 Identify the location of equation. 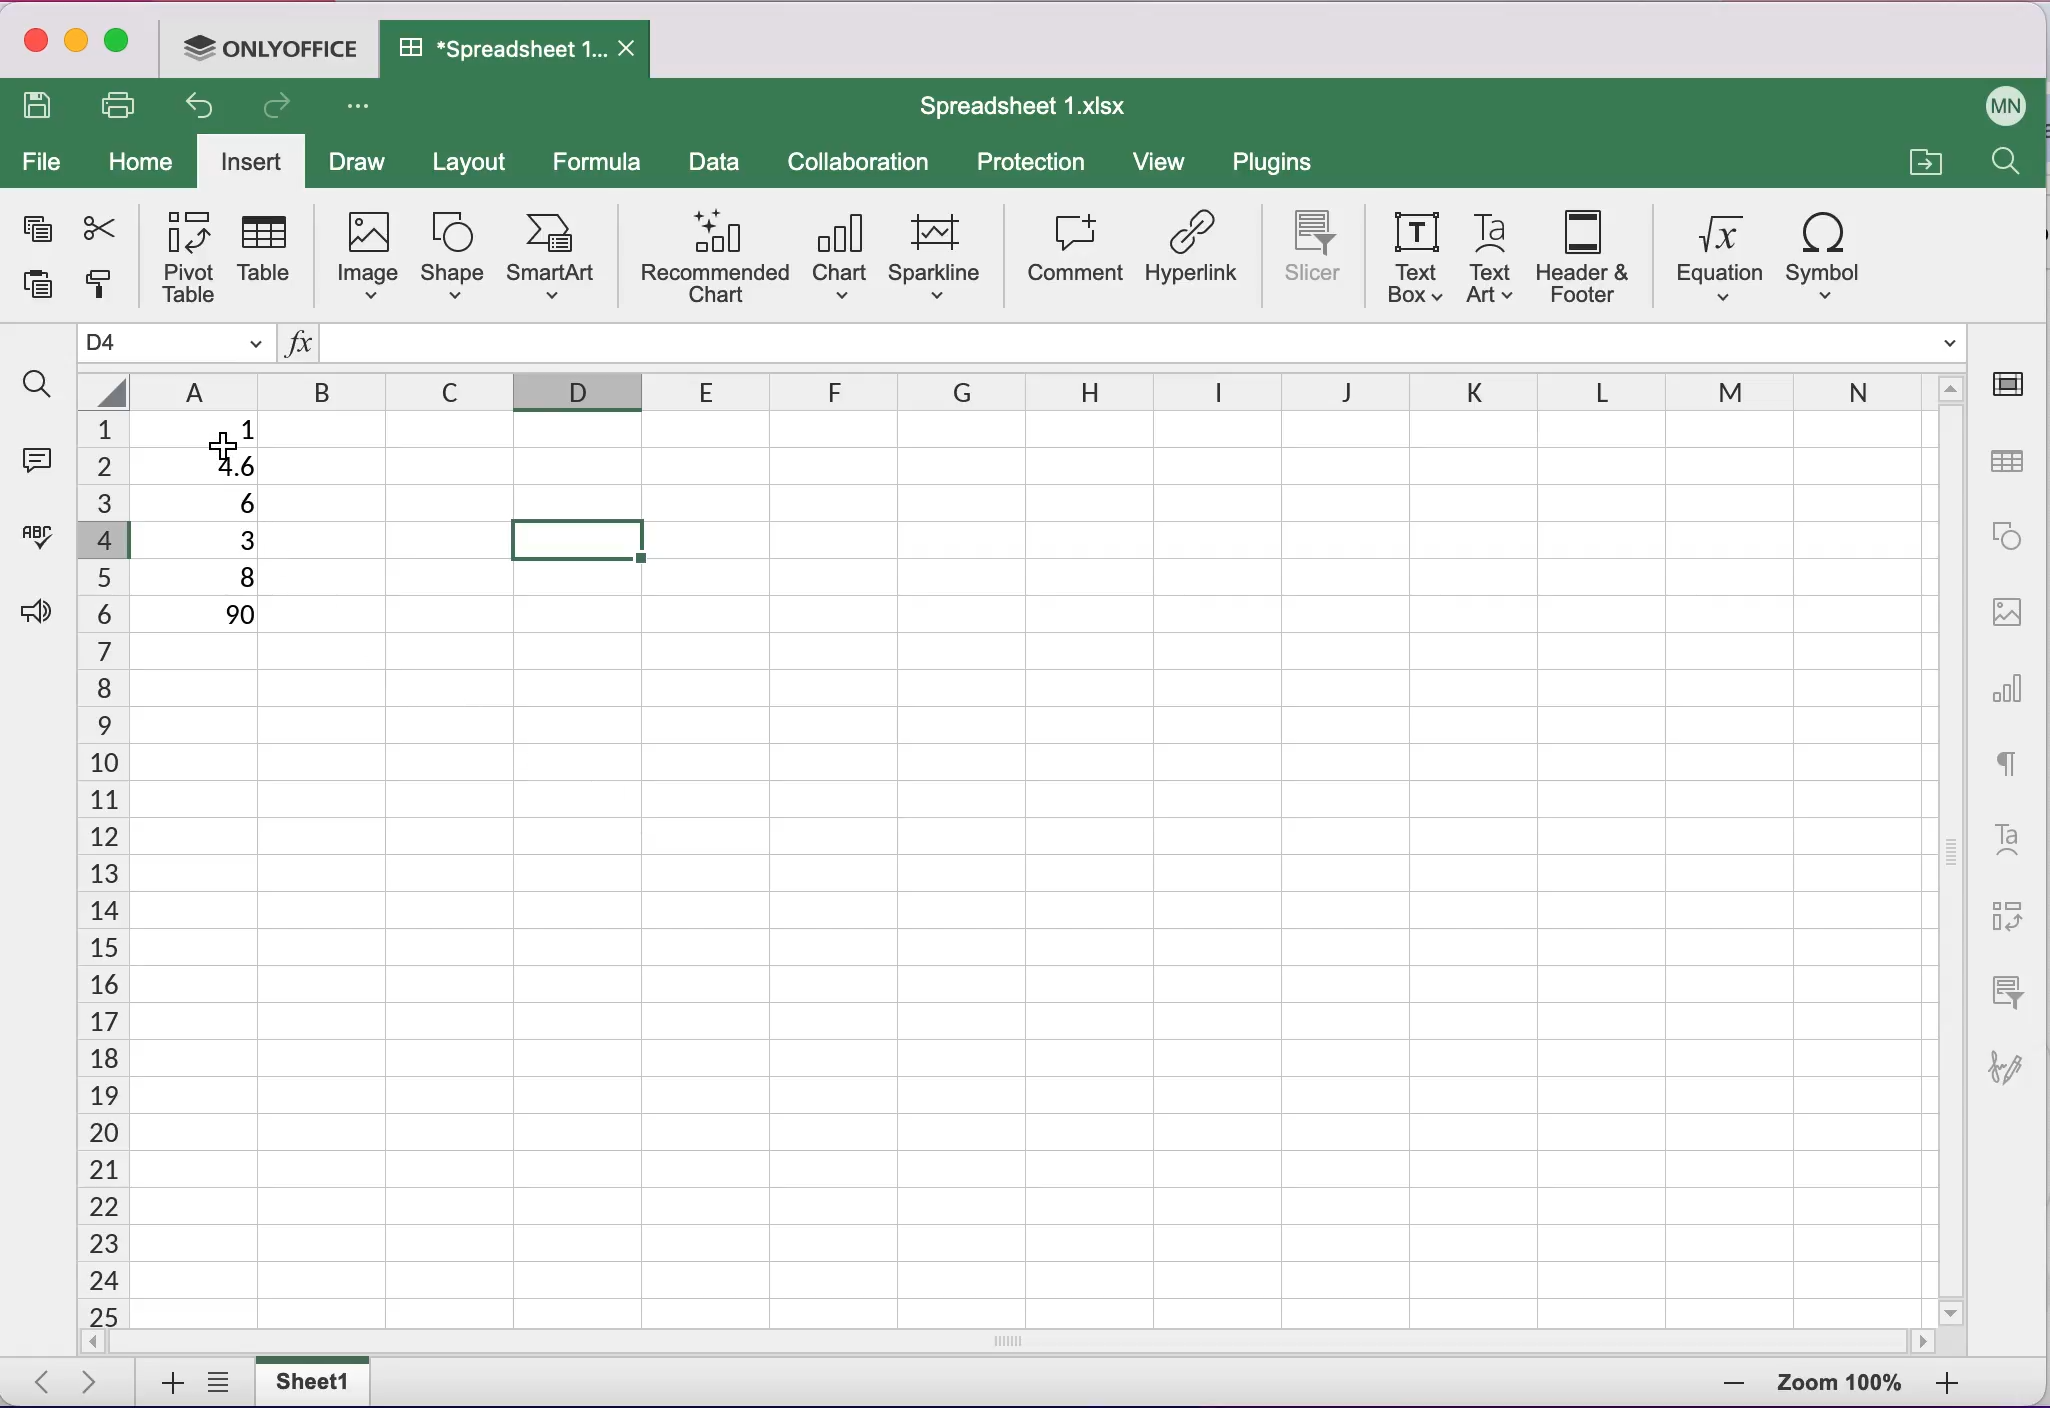
(1714, 258).